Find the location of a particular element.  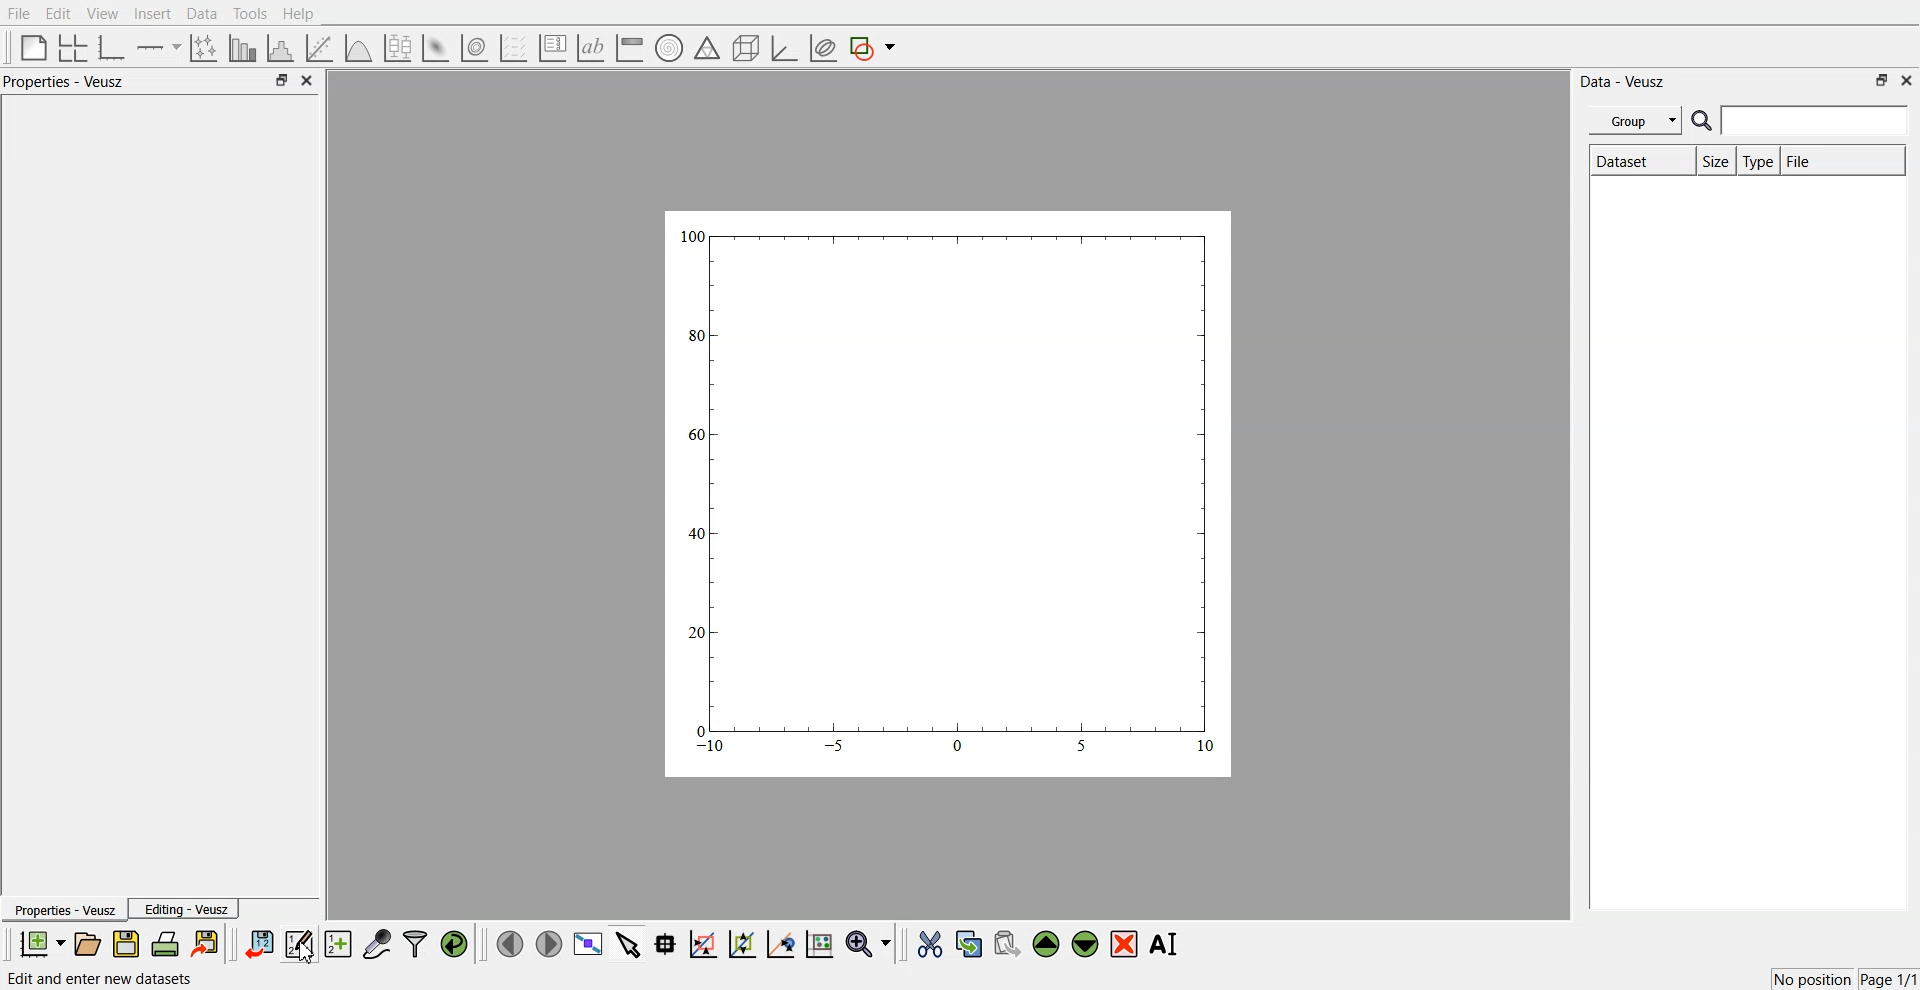

histogram is located at coordinates (284, 47).